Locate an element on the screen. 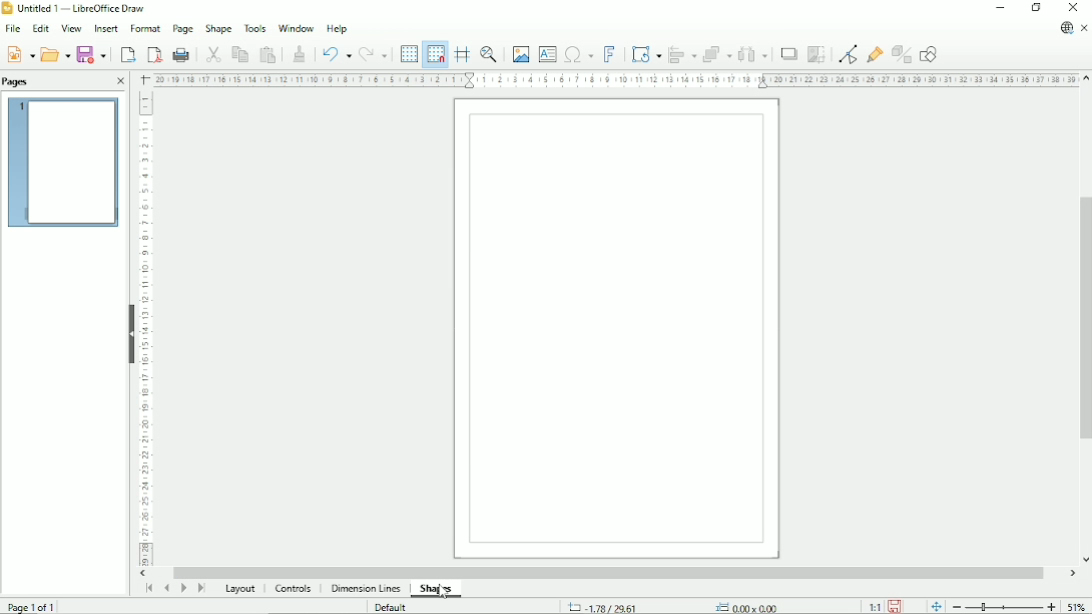 This screenshot has width=1092, height=614. Crop image is located at coordinates (816, 55).